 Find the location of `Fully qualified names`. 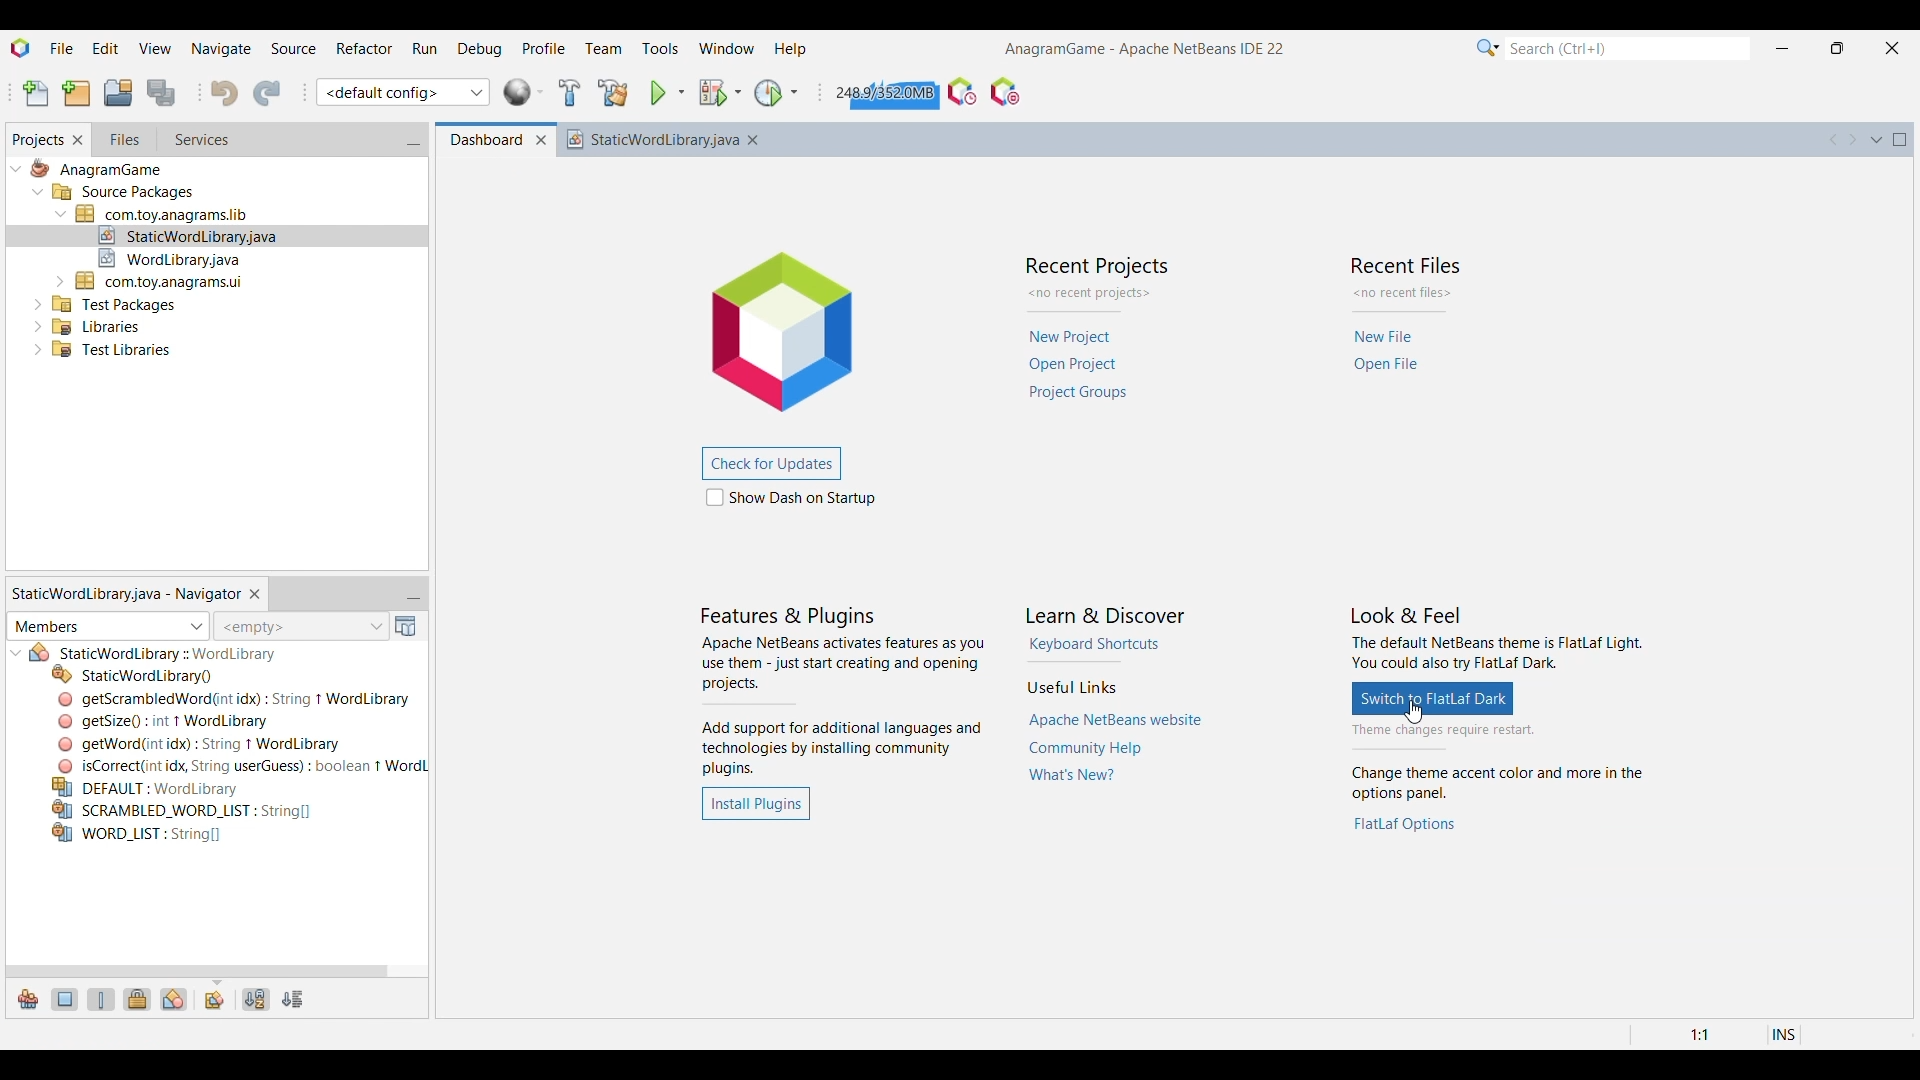

Fully qualified names is located at coordinates (215, 1001).